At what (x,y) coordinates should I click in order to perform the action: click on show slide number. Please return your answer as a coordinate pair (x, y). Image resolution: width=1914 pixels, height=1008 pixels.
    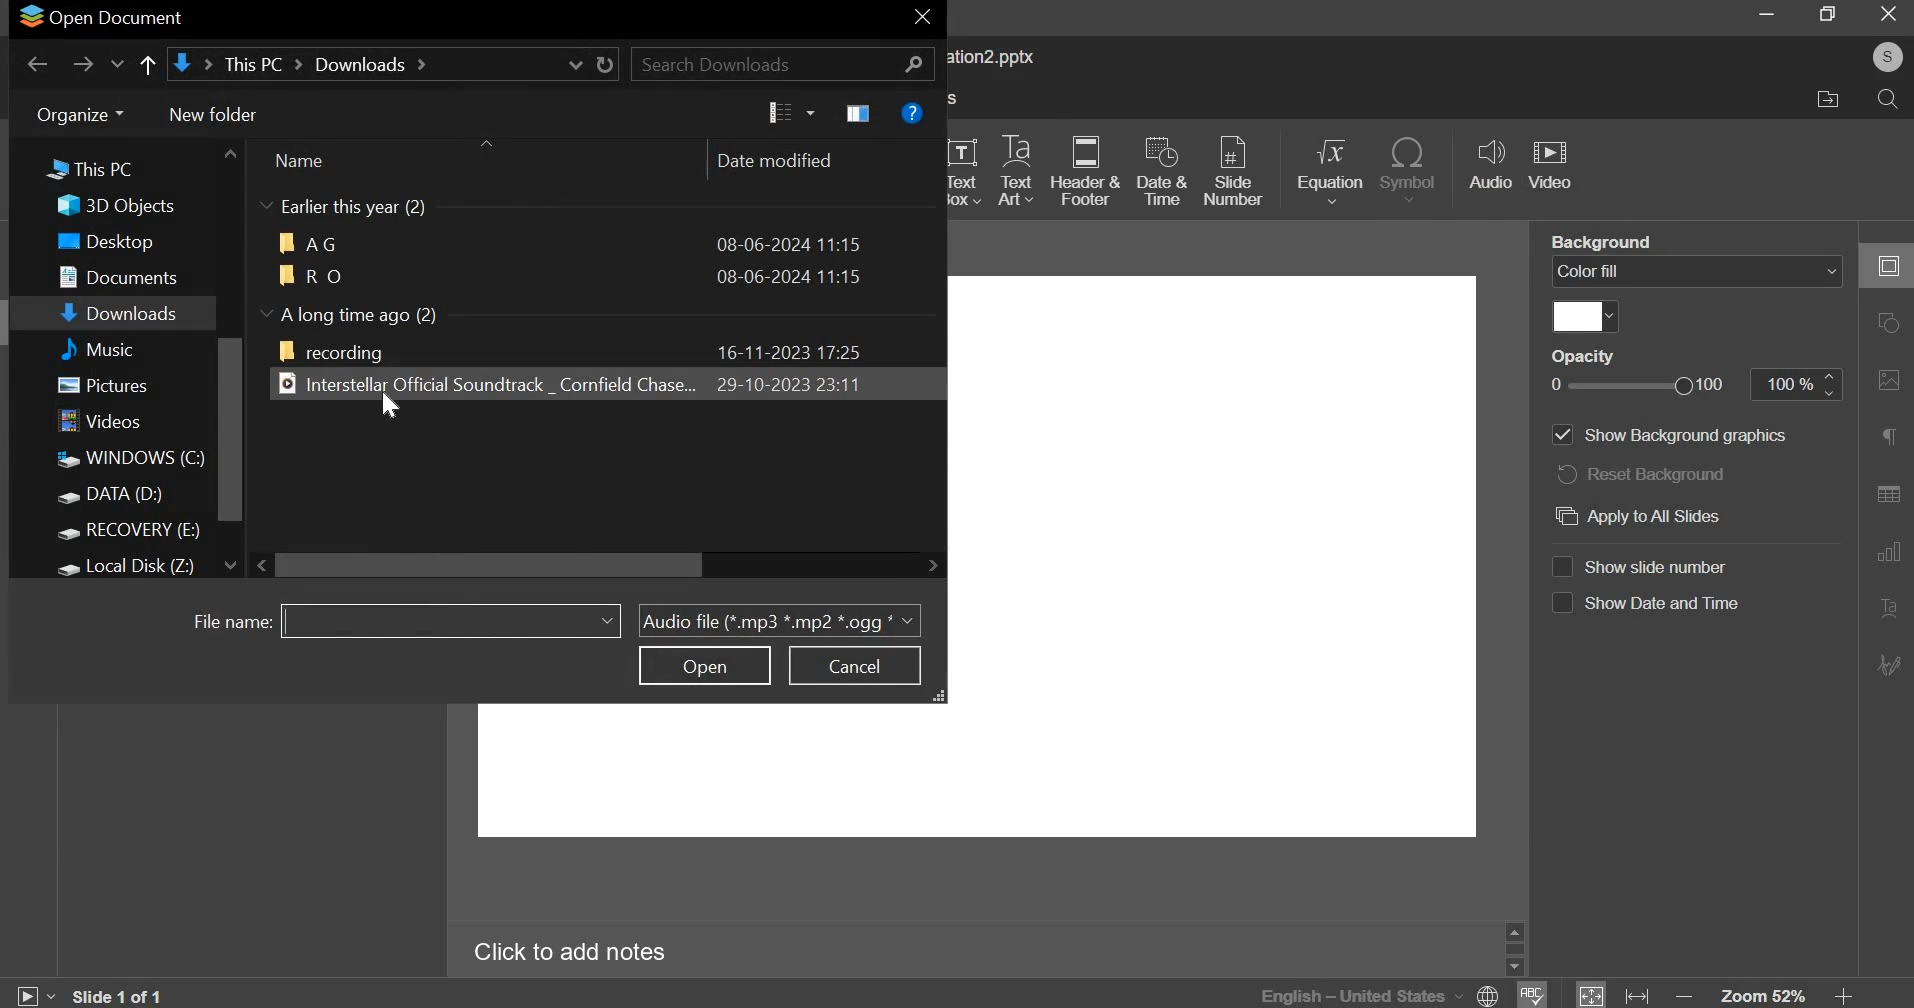
    Looking at the image, I should click on (1650, 566).